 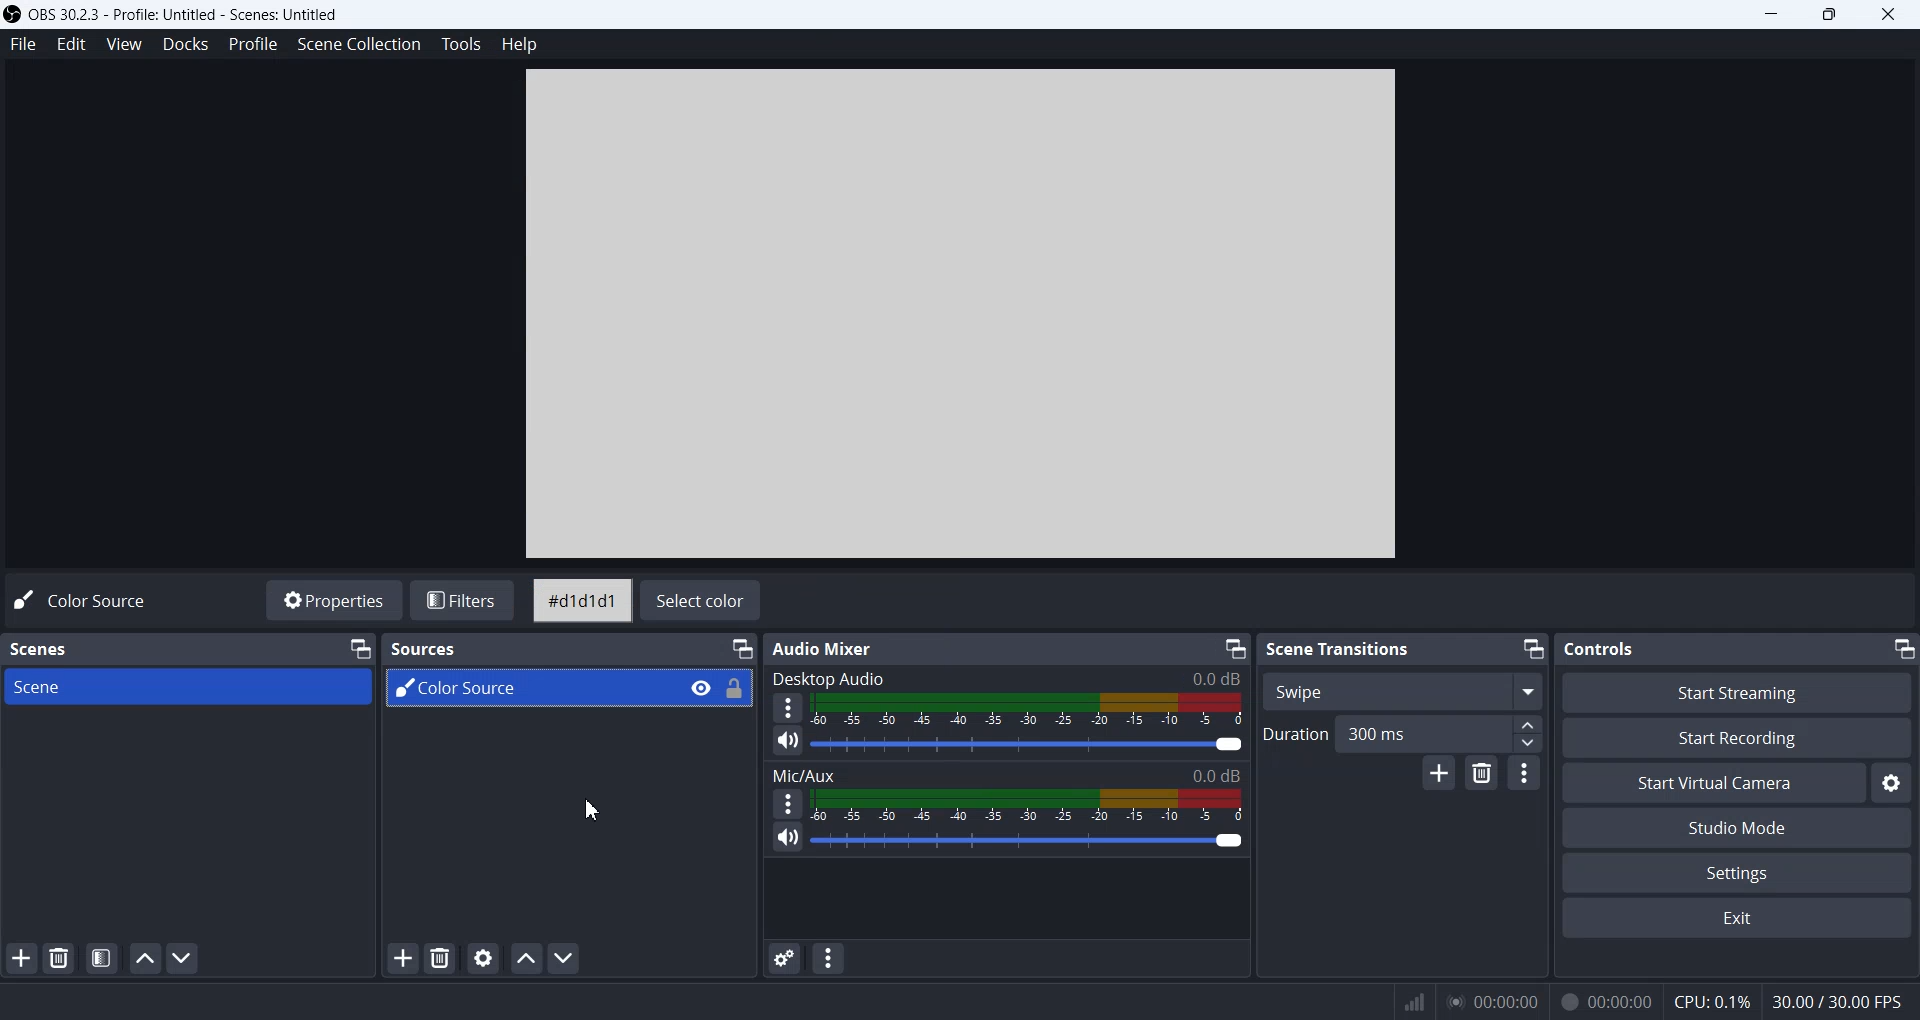 What do you see at coordinates (463, 43) in the screenshot?
I see `Tools` at bounding box center [463, 43].